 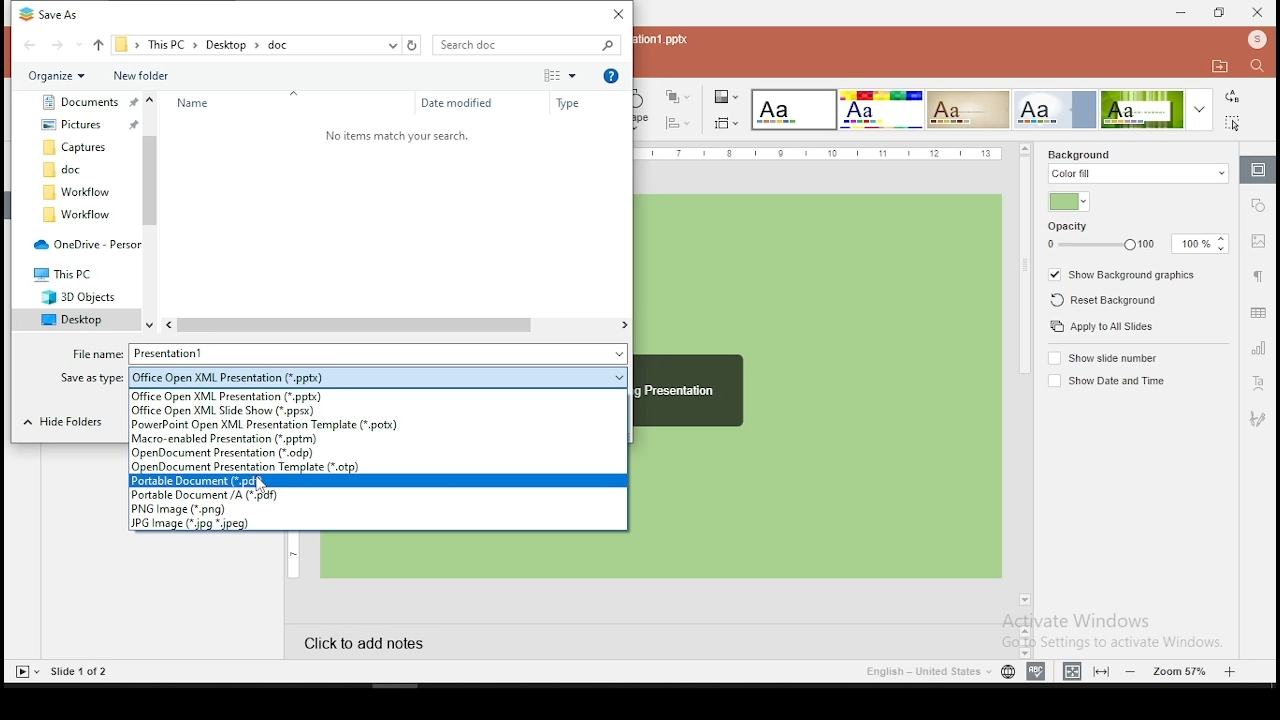 I want to click on find, so click(x=1257, y=66).